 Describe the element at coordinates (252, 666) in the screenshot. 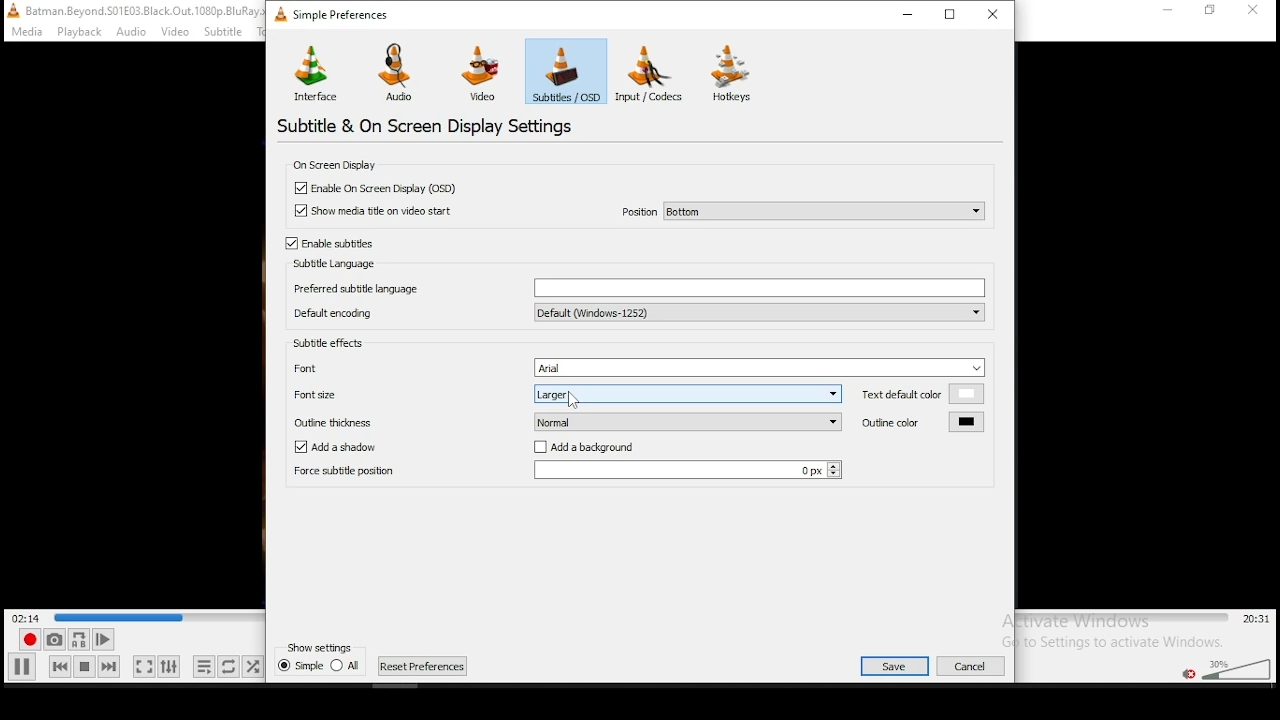

I see `random` at that location.